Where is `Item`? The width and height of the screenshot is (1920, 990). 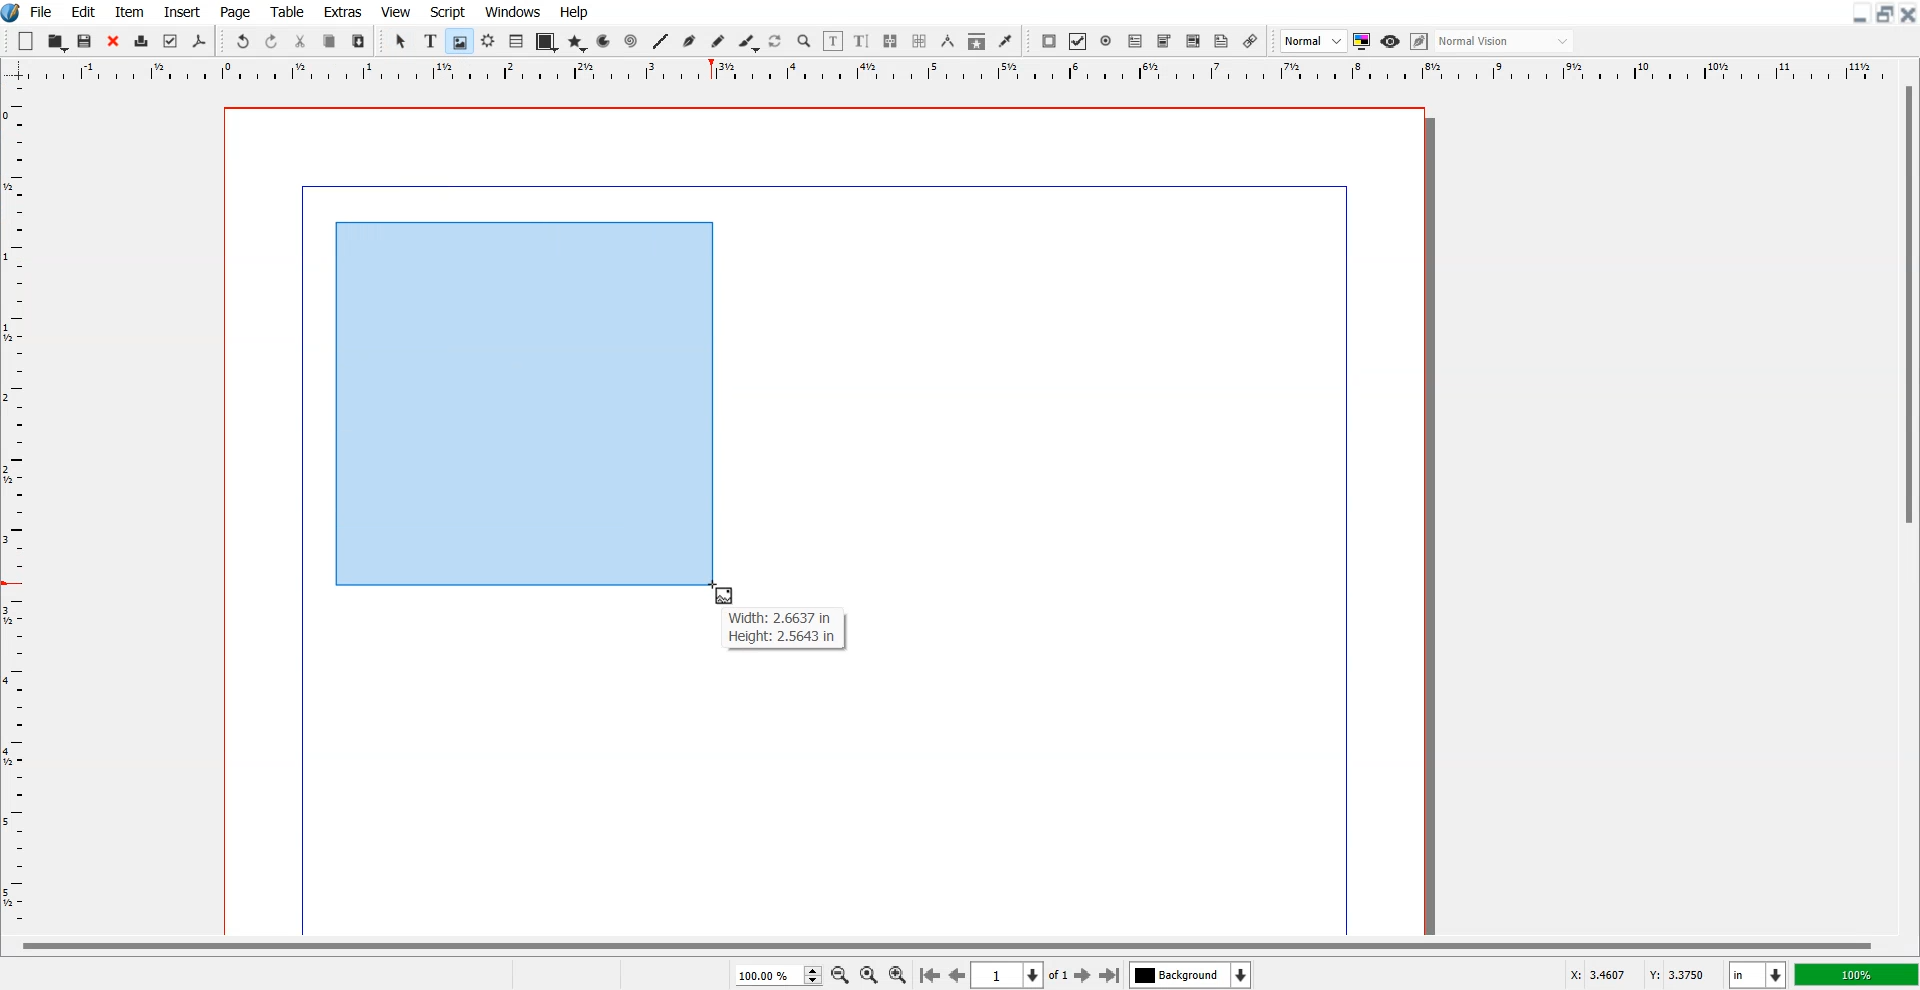
Item is located at coordinates (129, 11).